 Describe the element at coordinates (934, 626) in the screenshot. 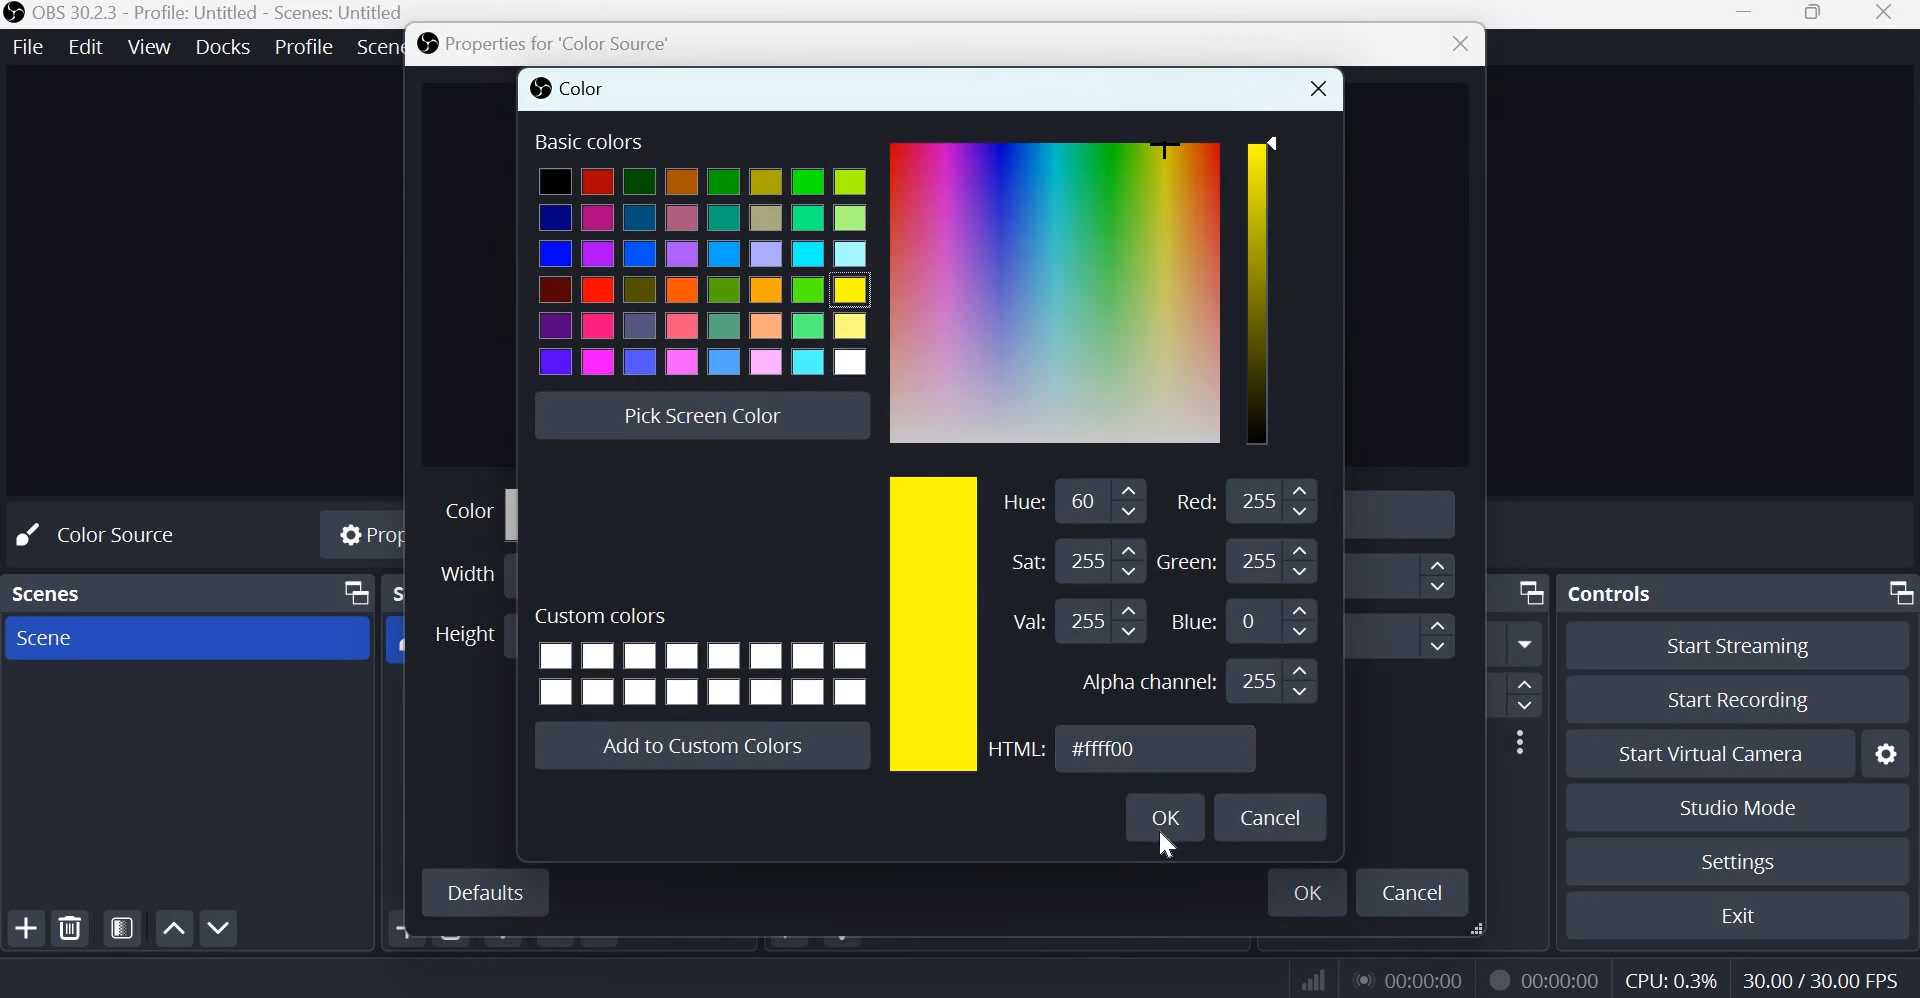

I see `color scale` at that location.